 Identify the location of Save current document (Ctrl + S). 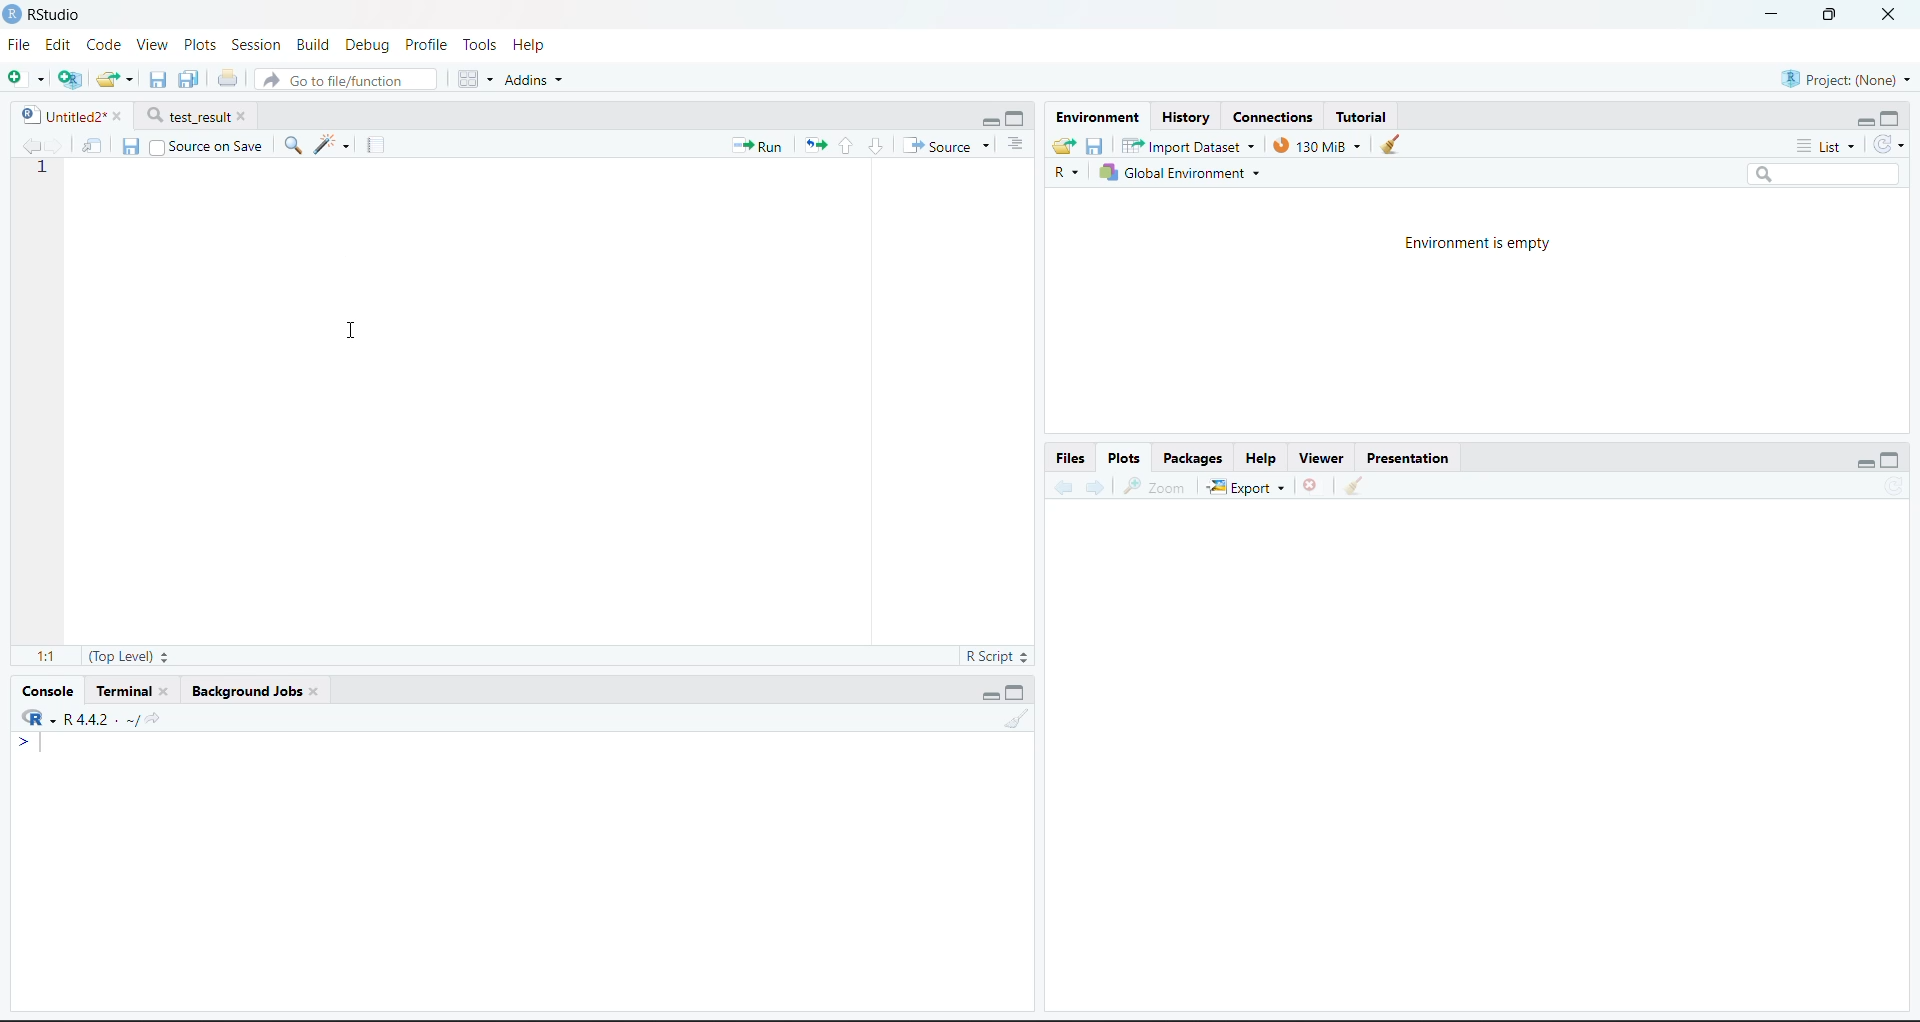
(190, 76).